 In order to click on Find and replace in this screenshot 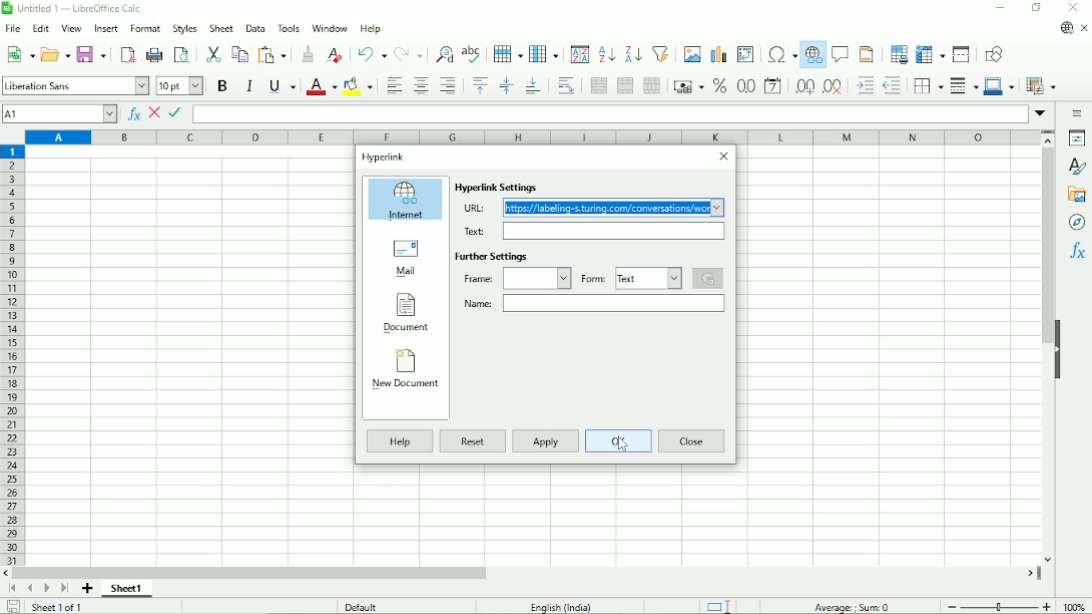, I will do `click(446, 52)`.